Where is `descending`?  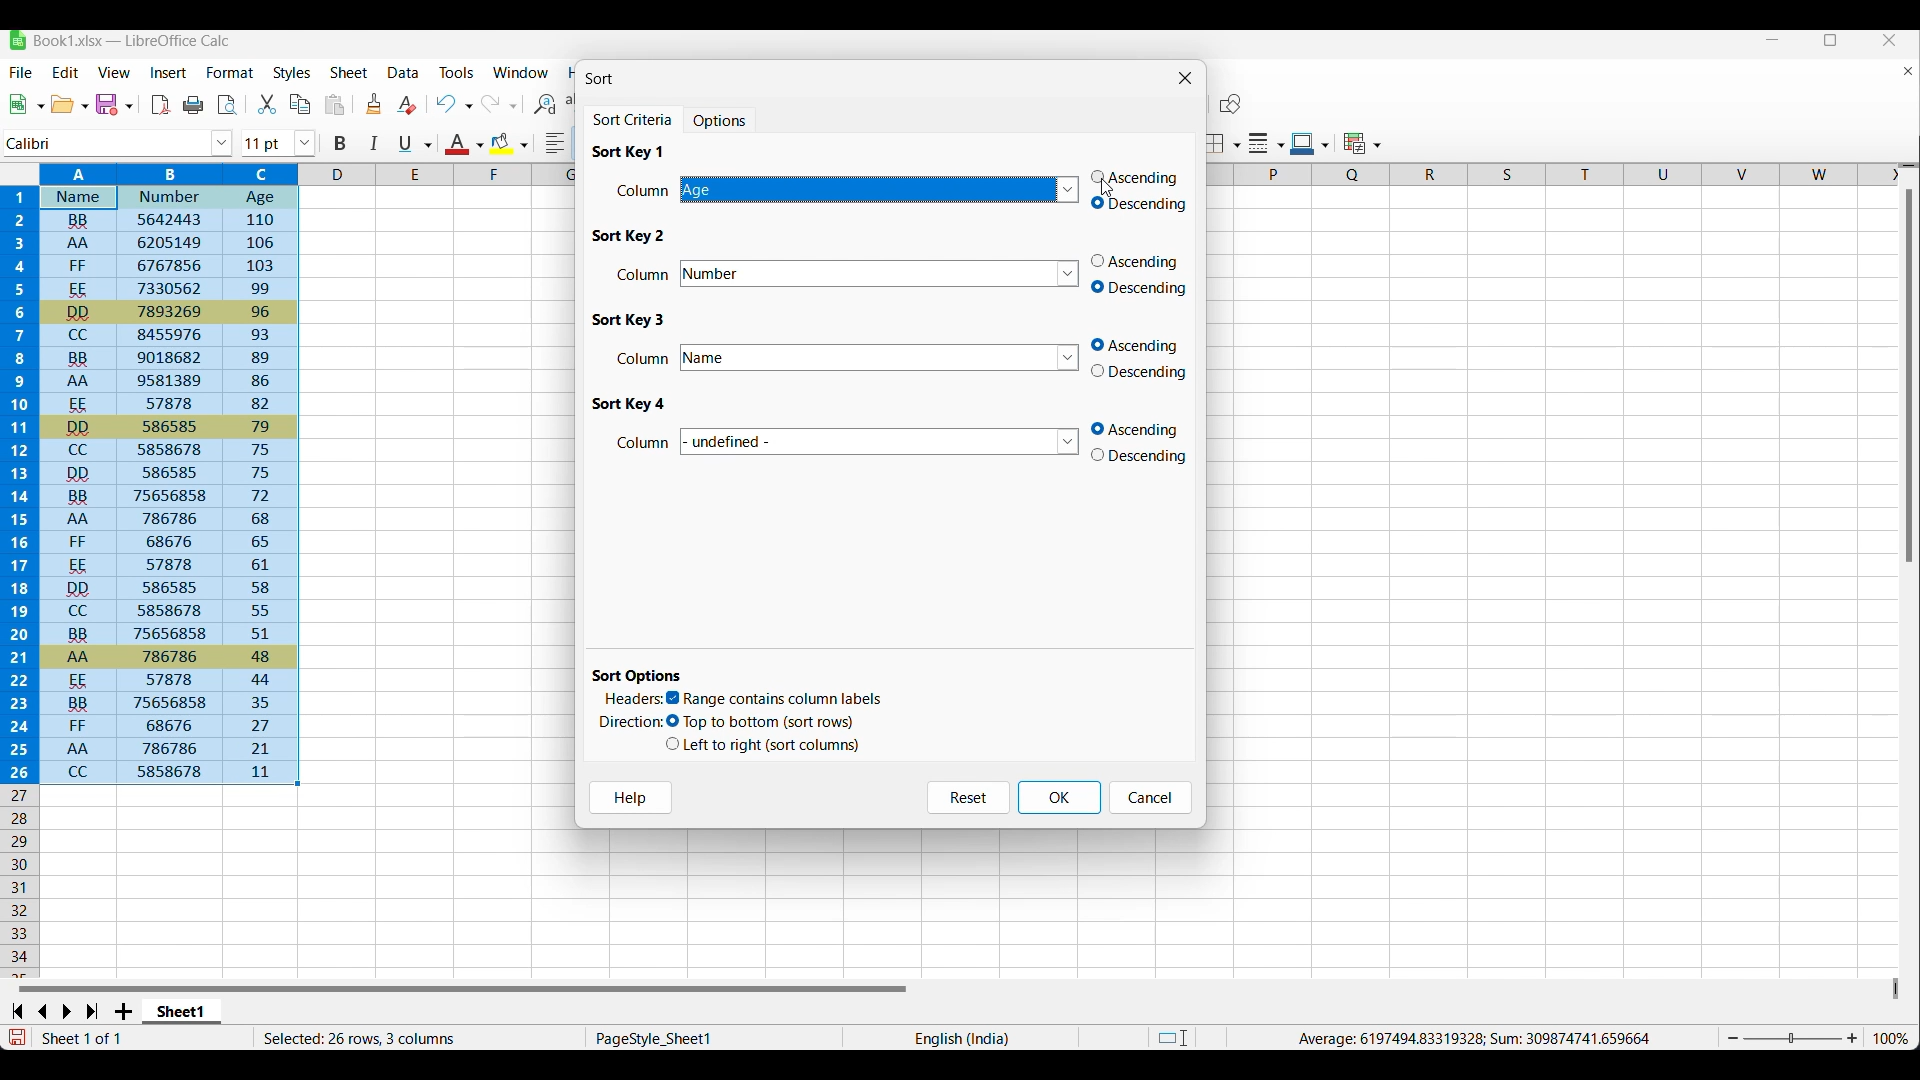
descending is located at coordinates (1144, 207).